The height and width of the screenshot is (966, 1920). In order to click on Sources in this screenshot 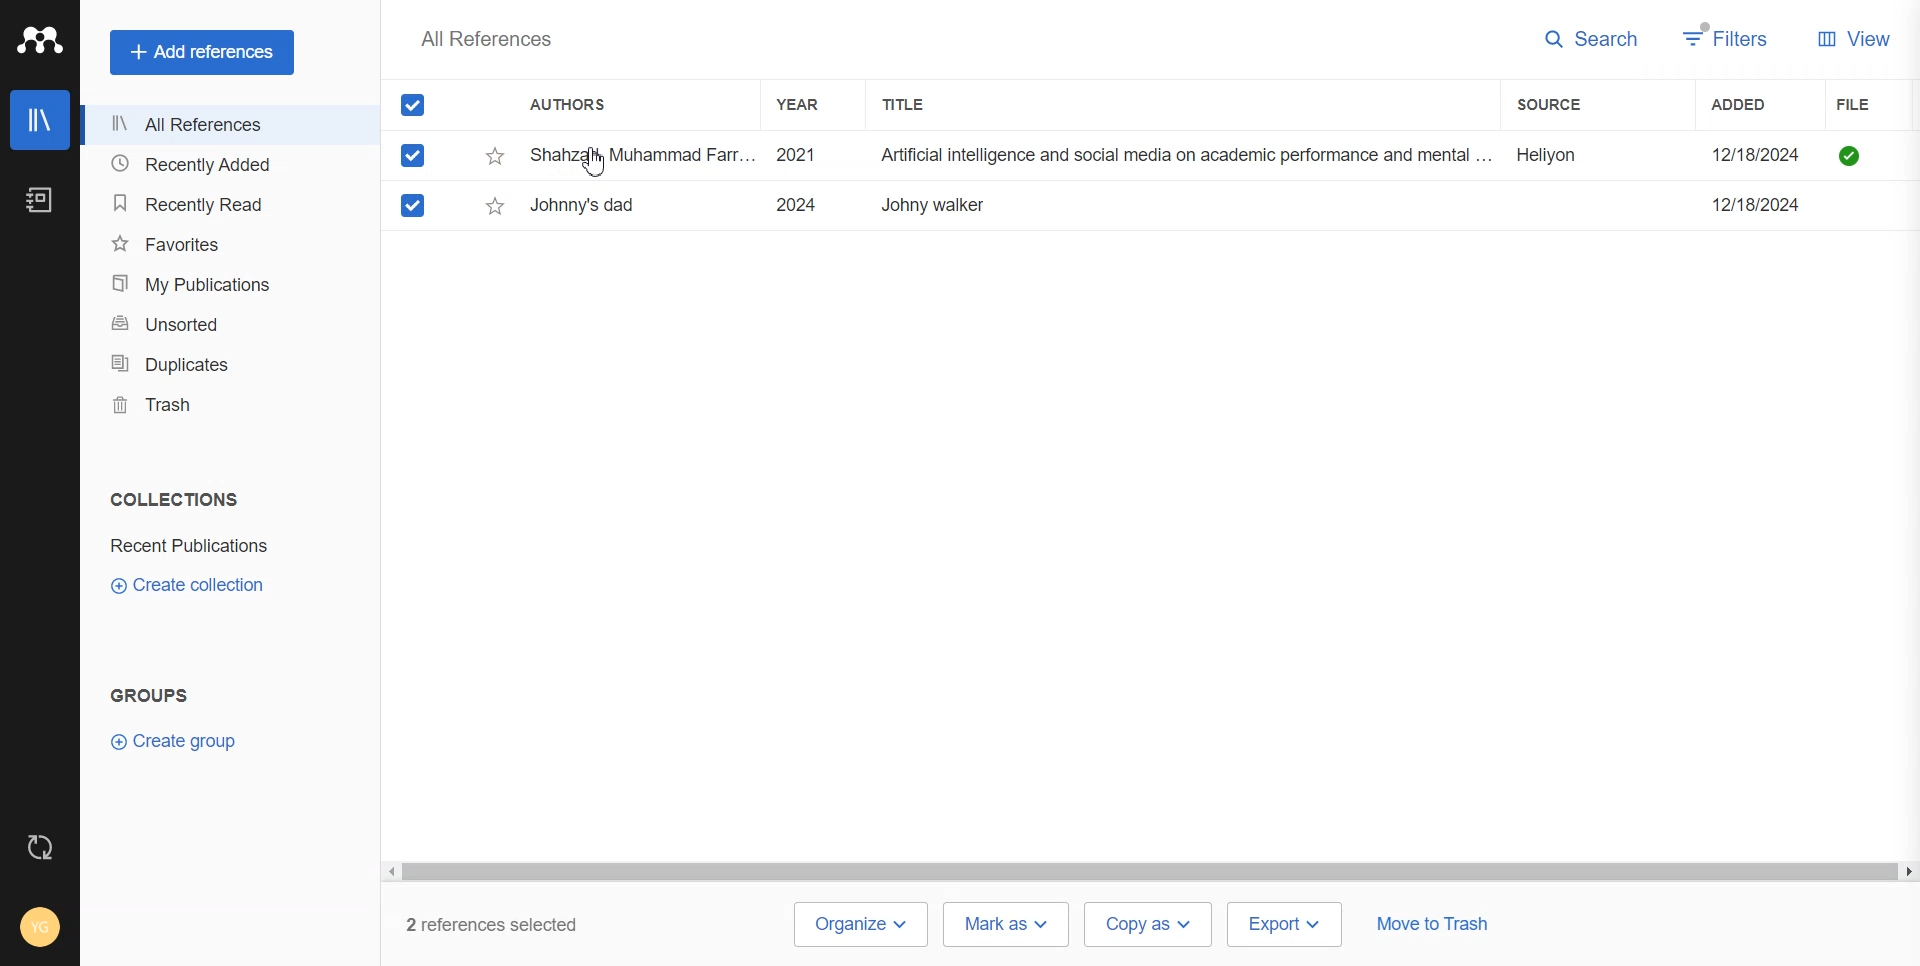, I will do `click(1572, 104)`.